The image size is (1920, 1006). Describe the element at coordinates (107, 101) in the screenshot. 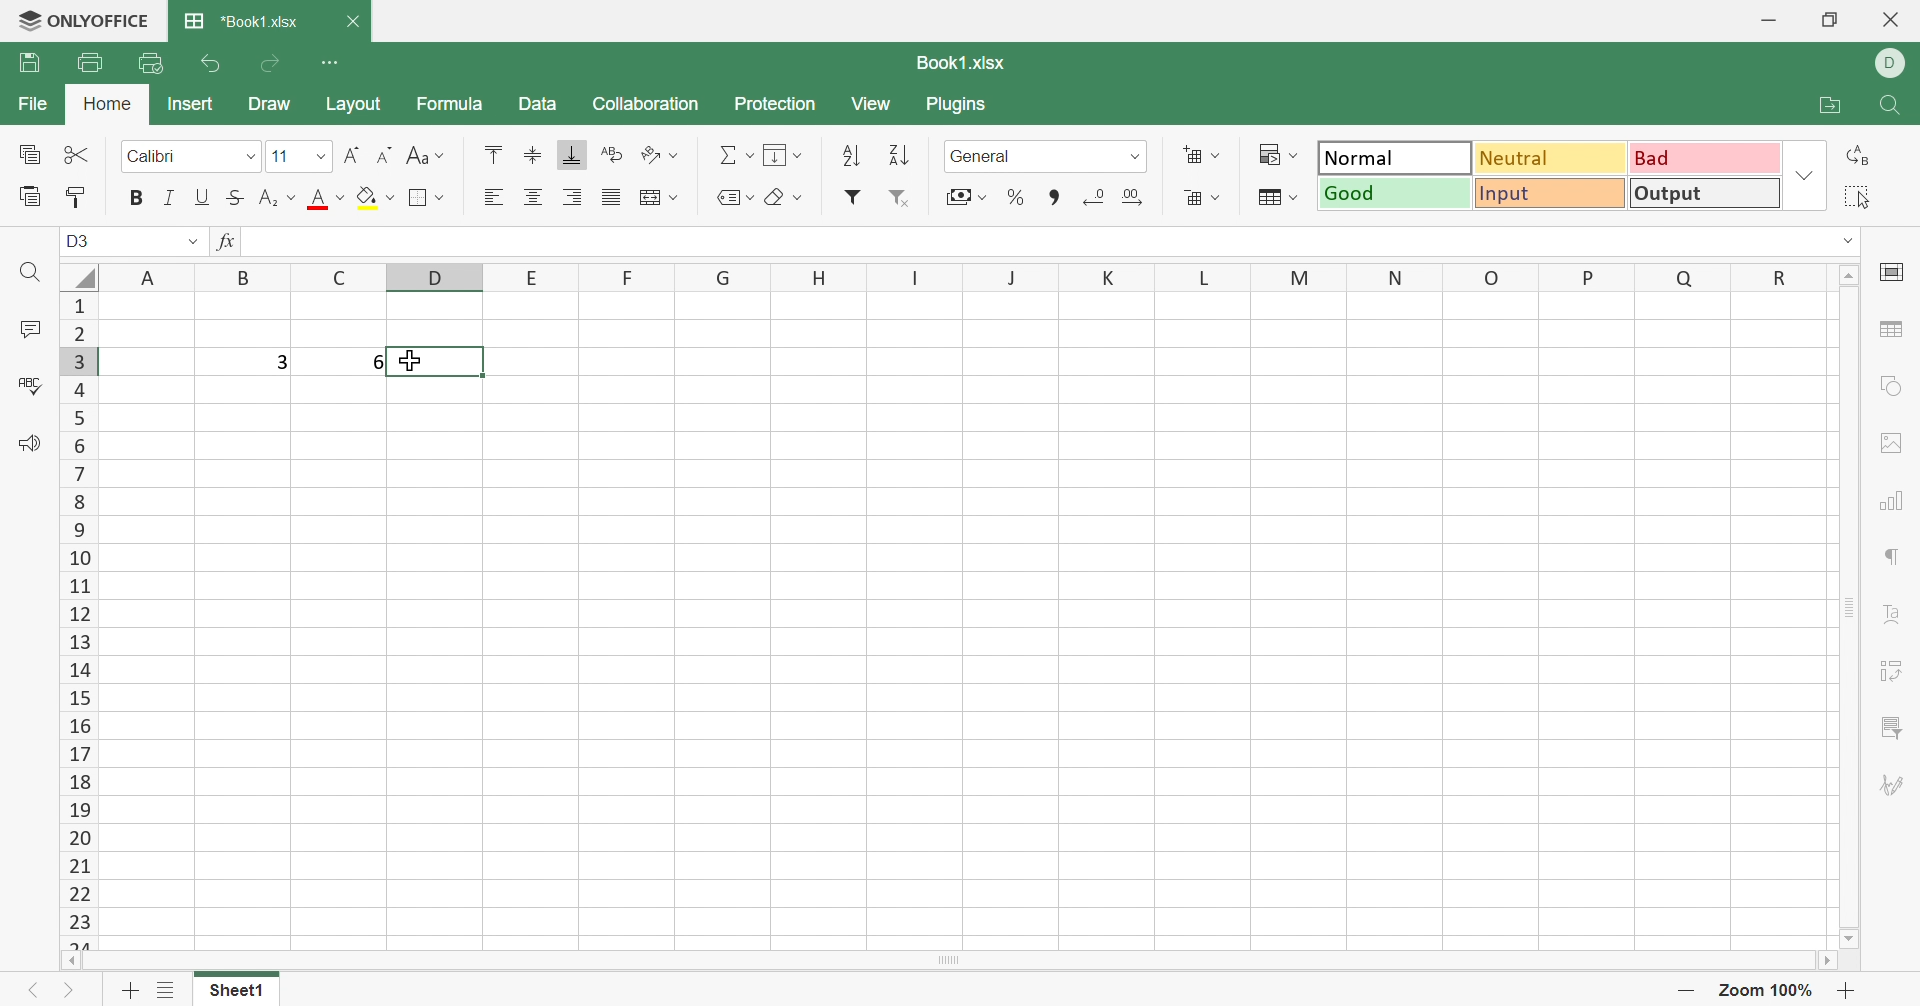

I see `Home` at that location.